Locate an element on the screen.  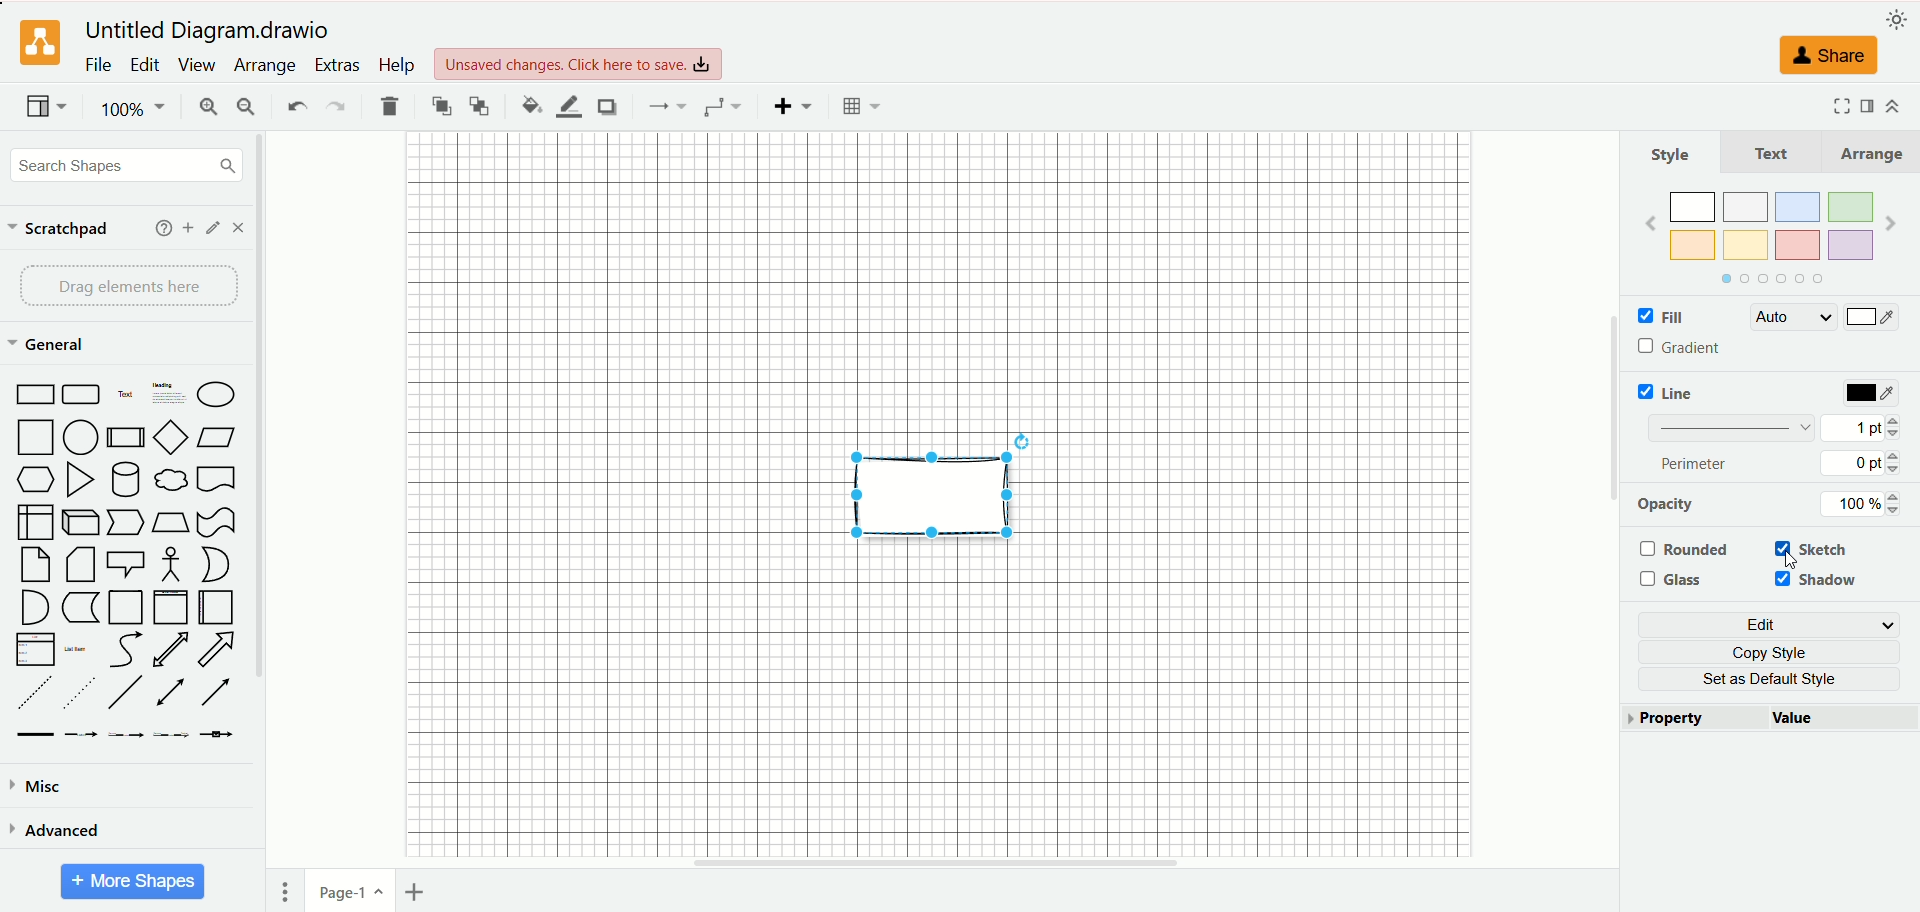
waypoint is located at coordinates (722, 107).